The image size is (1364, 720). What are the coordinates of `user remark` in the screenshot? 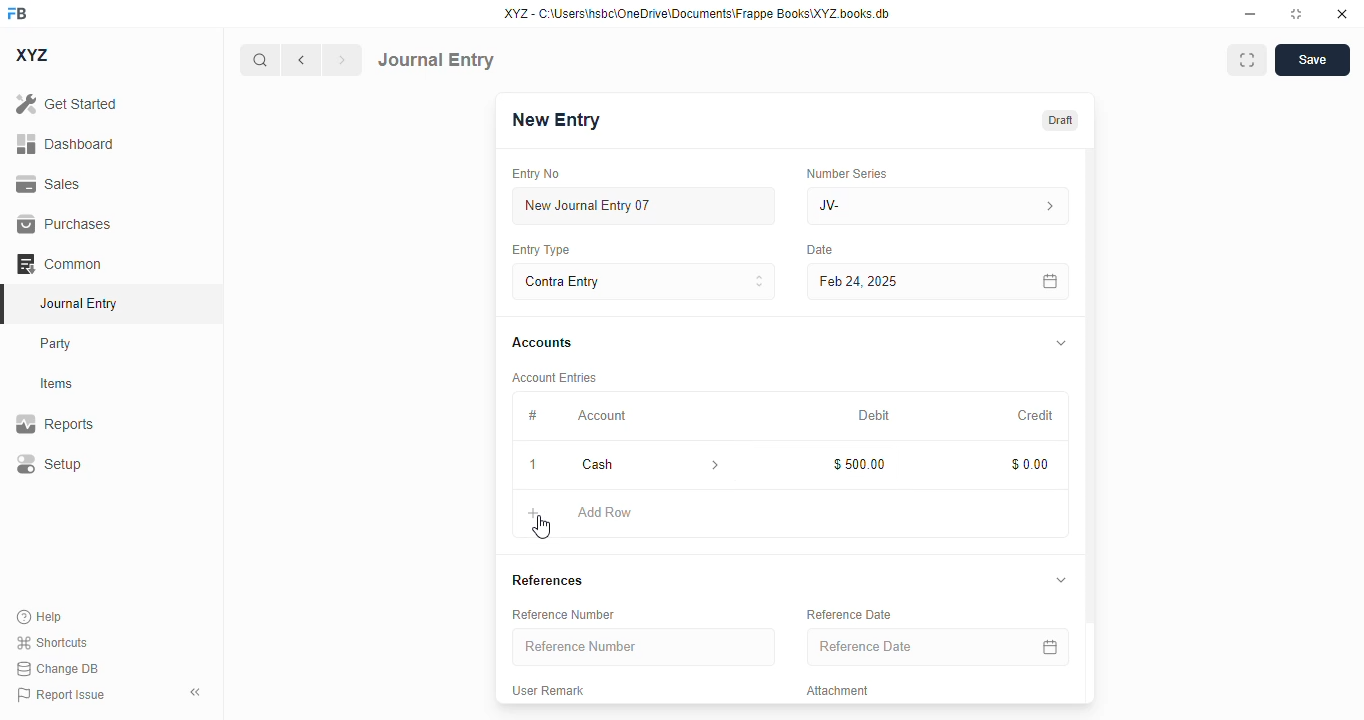 It's located at (550, 689).